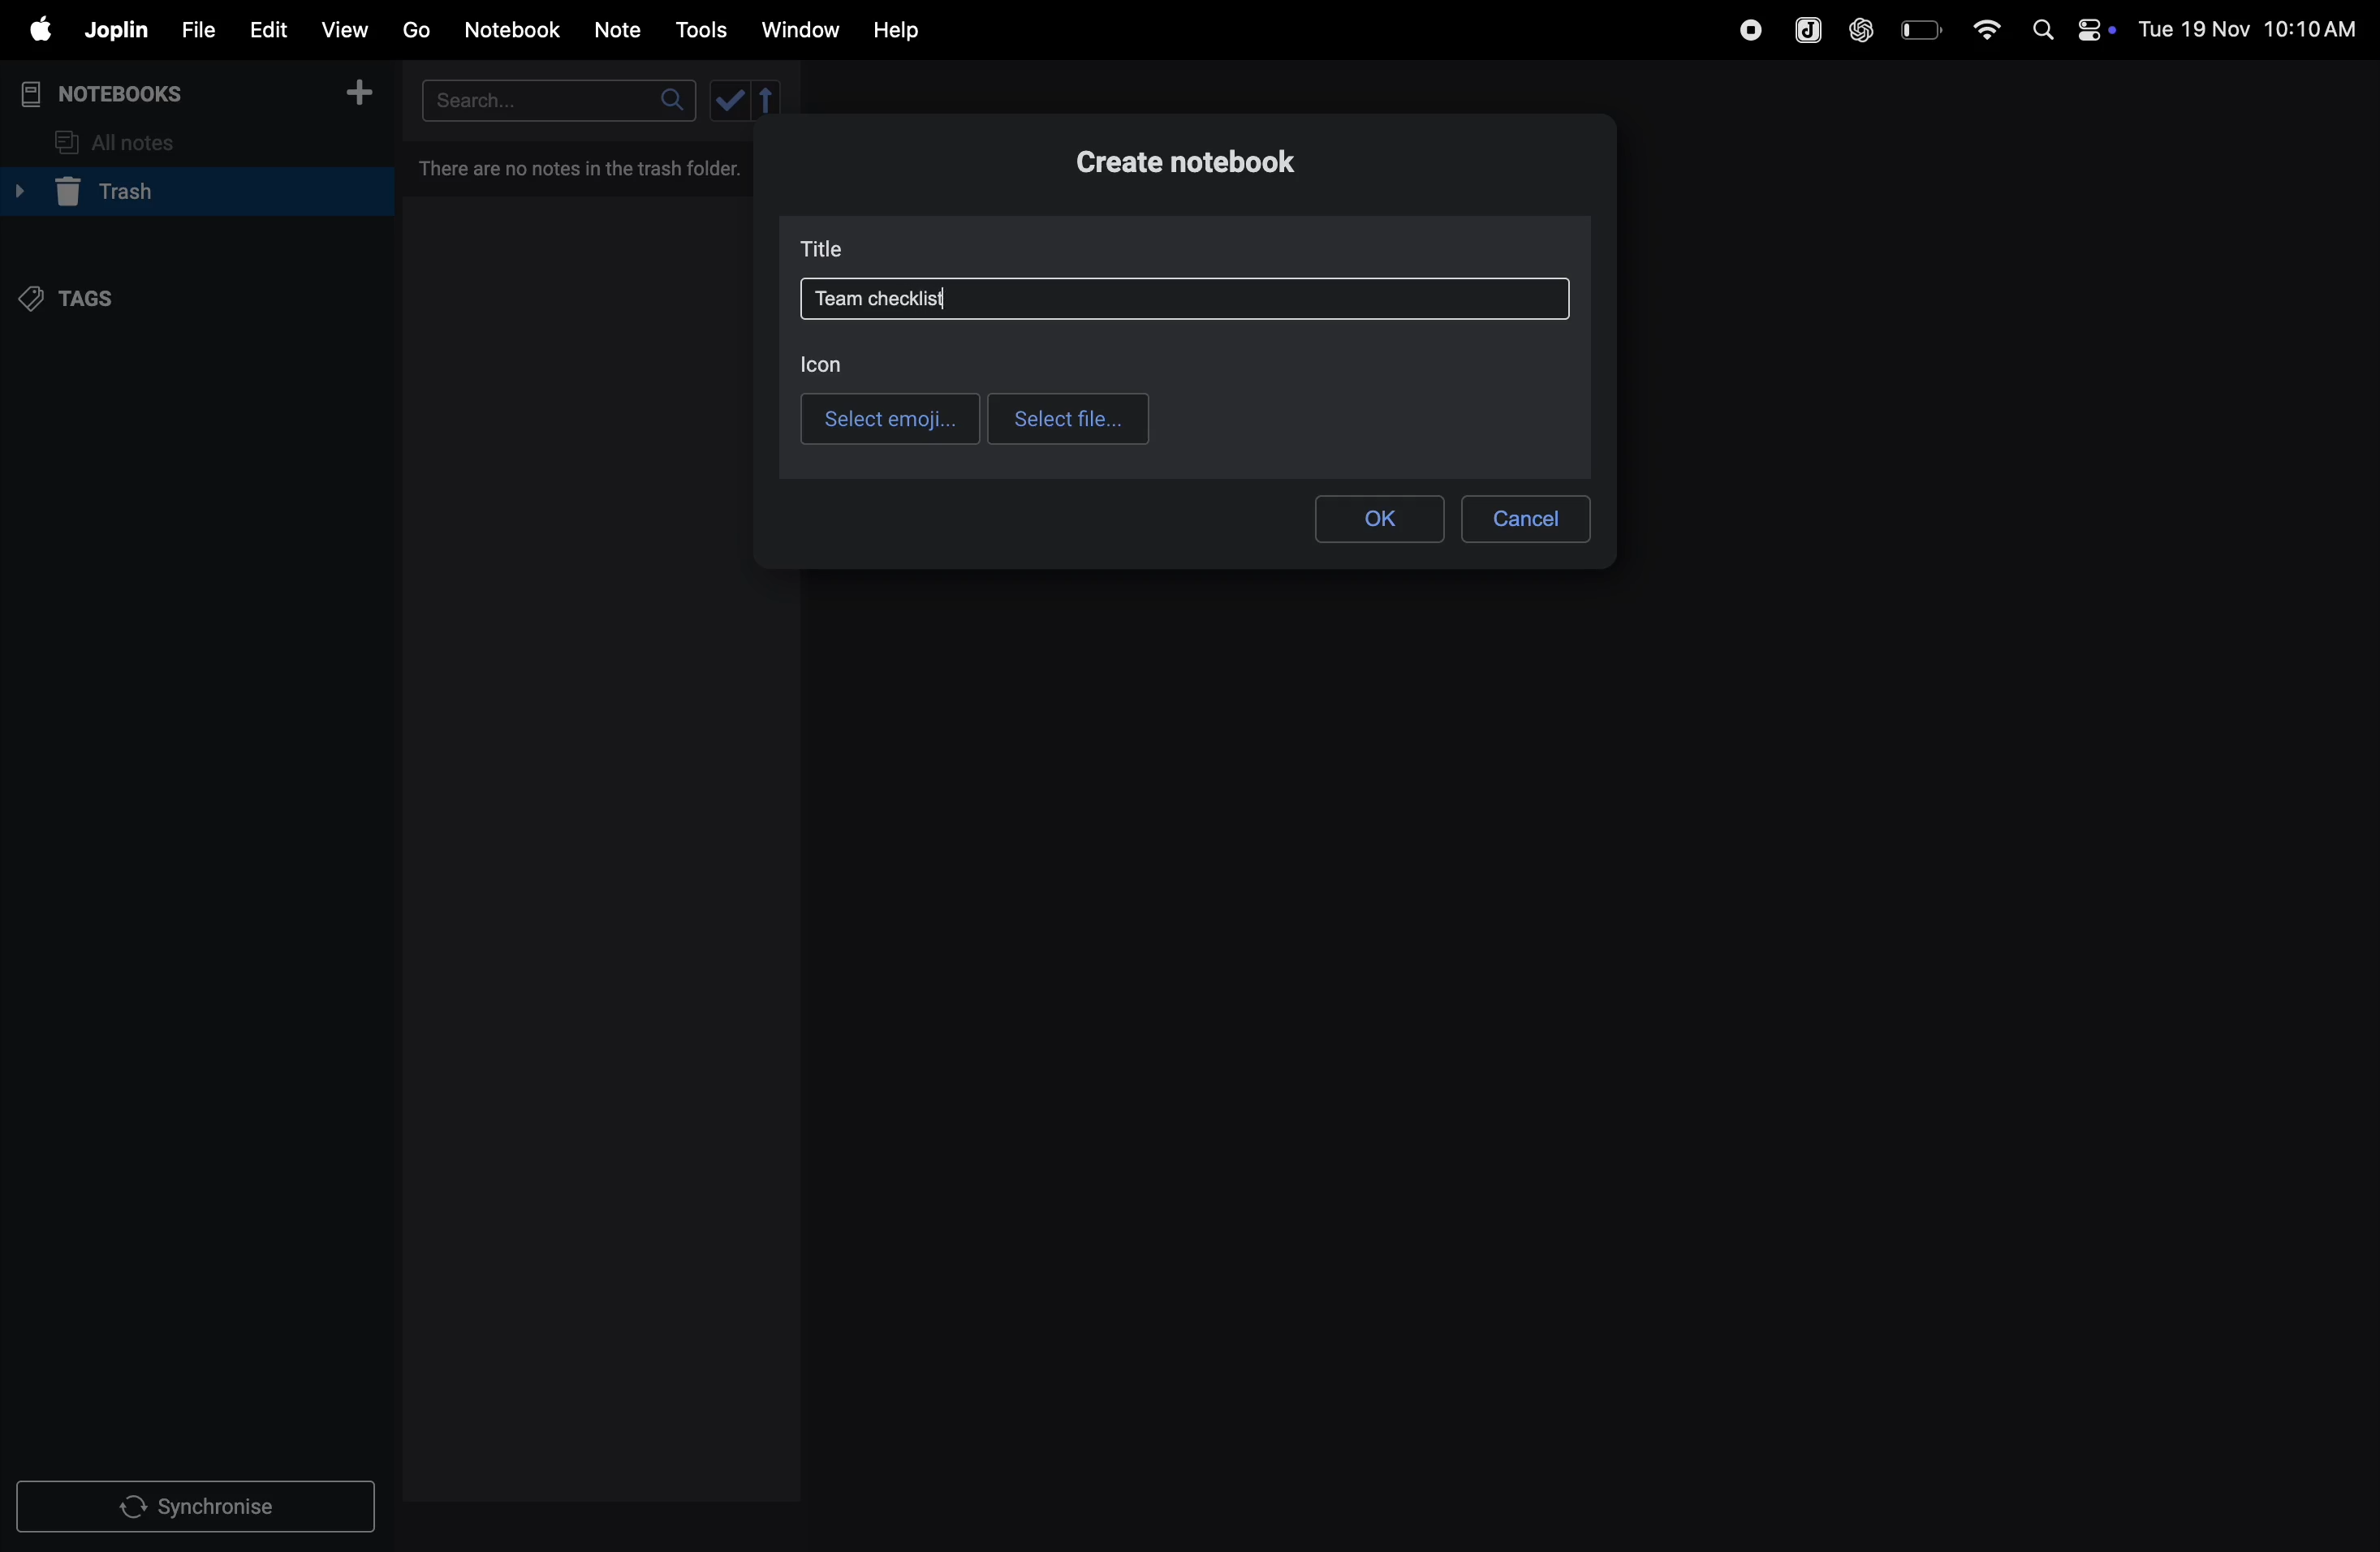 Image resolution: width=2380 pixels, height=1552 pixels. Describe the element at coordinates (704, 30) in the screenshot. I see `tools` at that location.